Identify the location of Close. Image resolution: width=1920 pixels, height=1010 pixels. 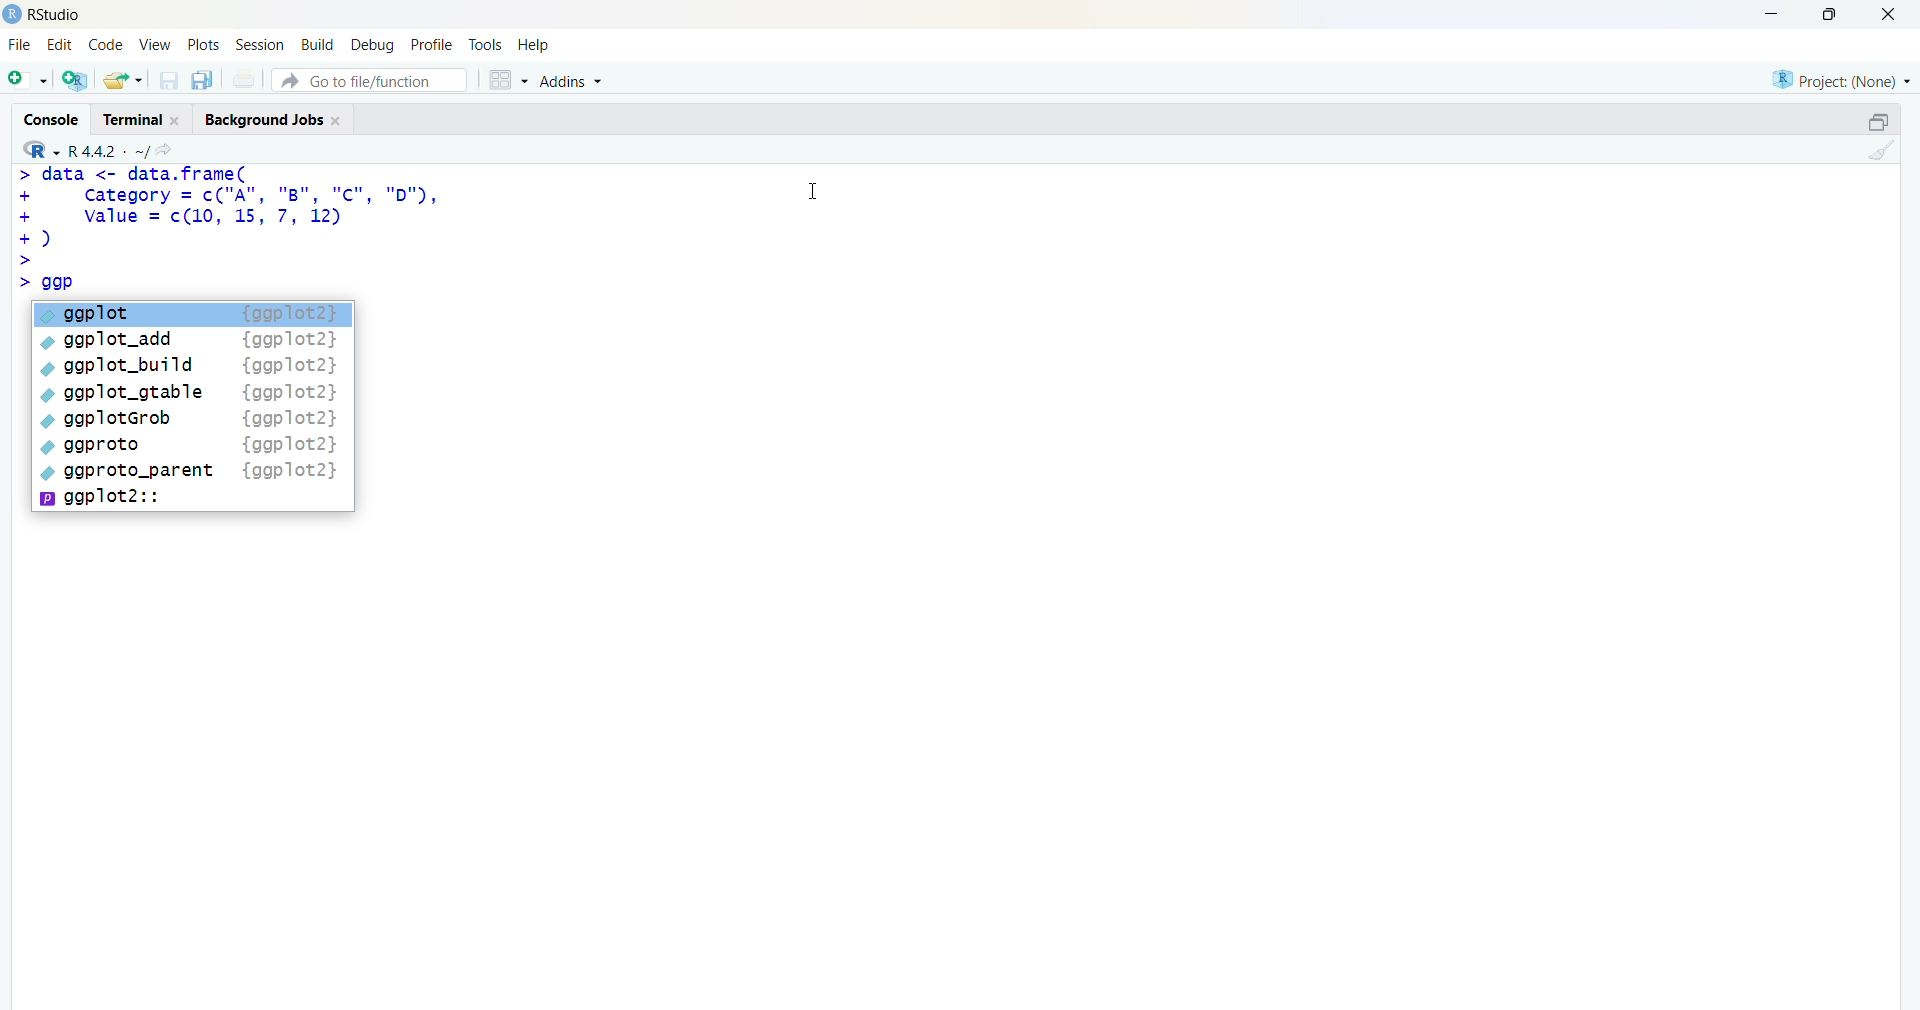
(1885, 14).